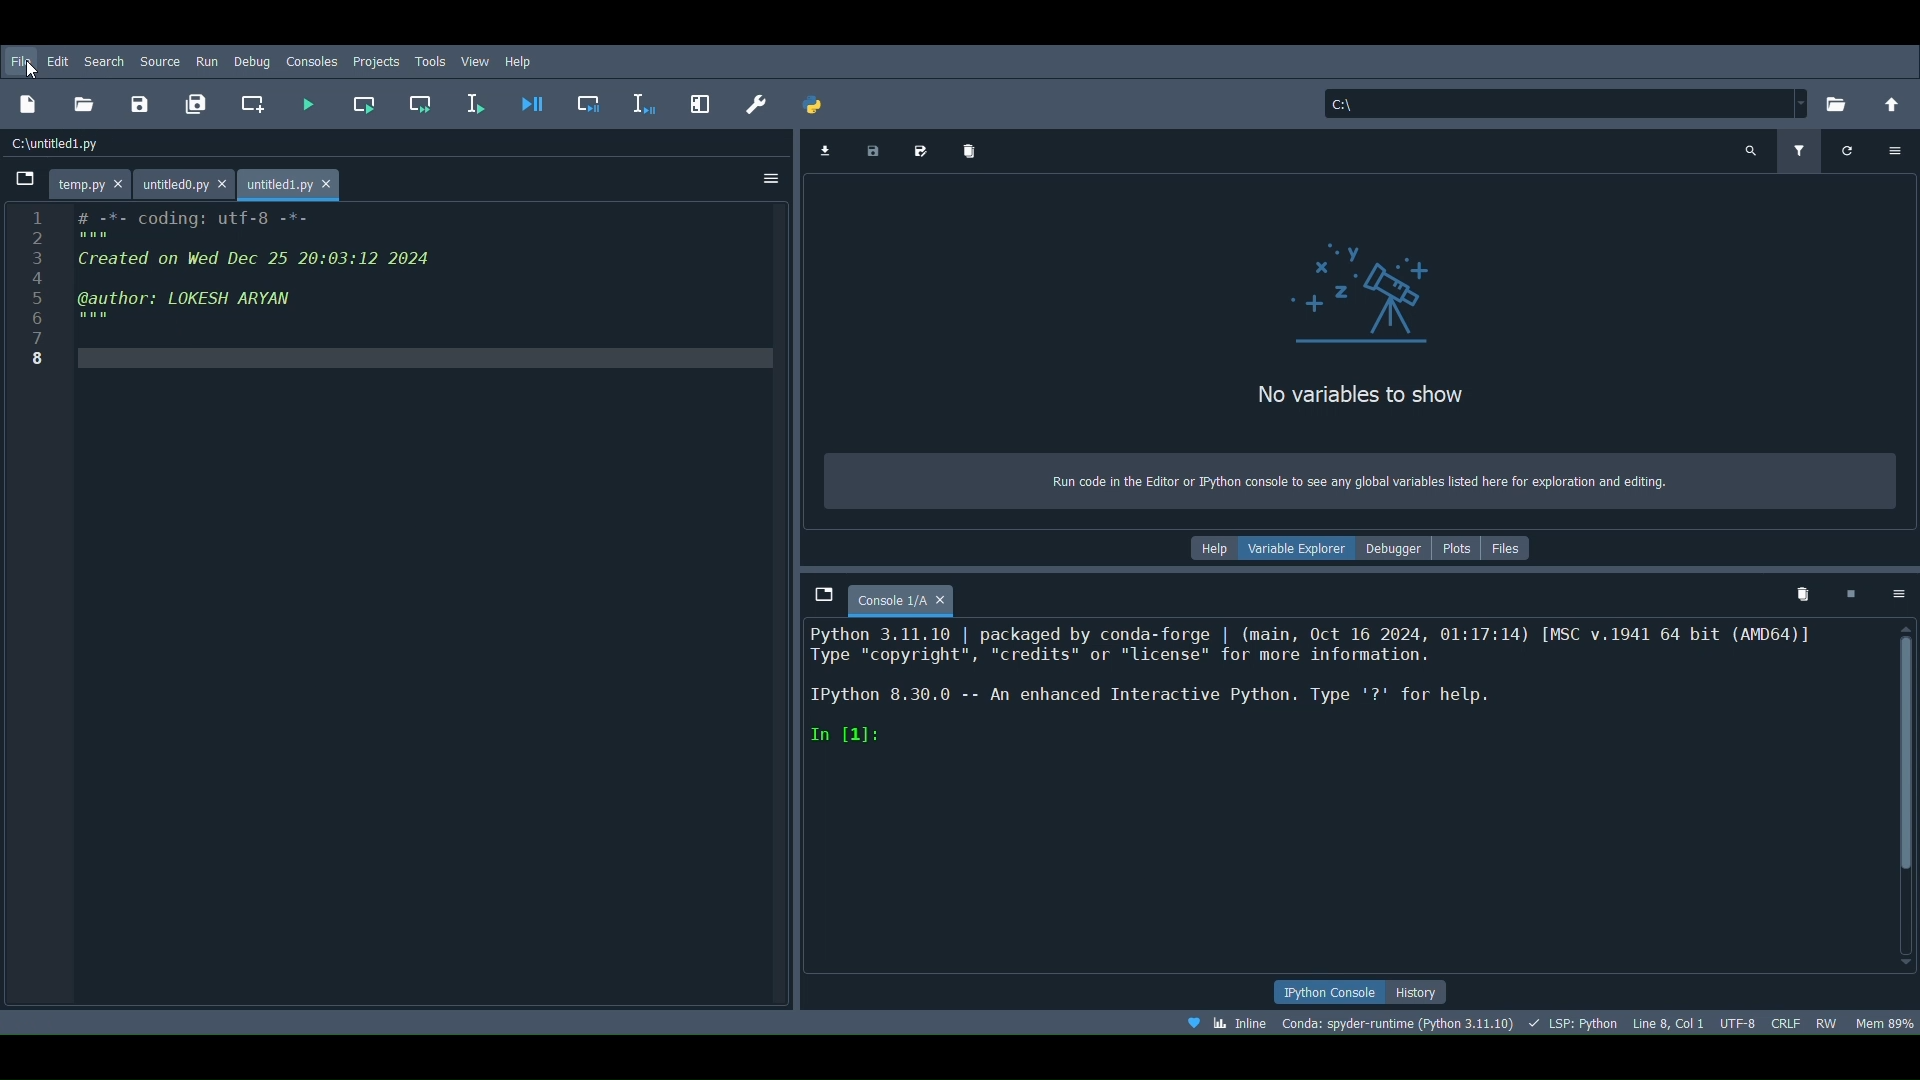  Describe the element at coordinates (1850, 590) in the screenshot. I see `Interrupt kernel` at that location.